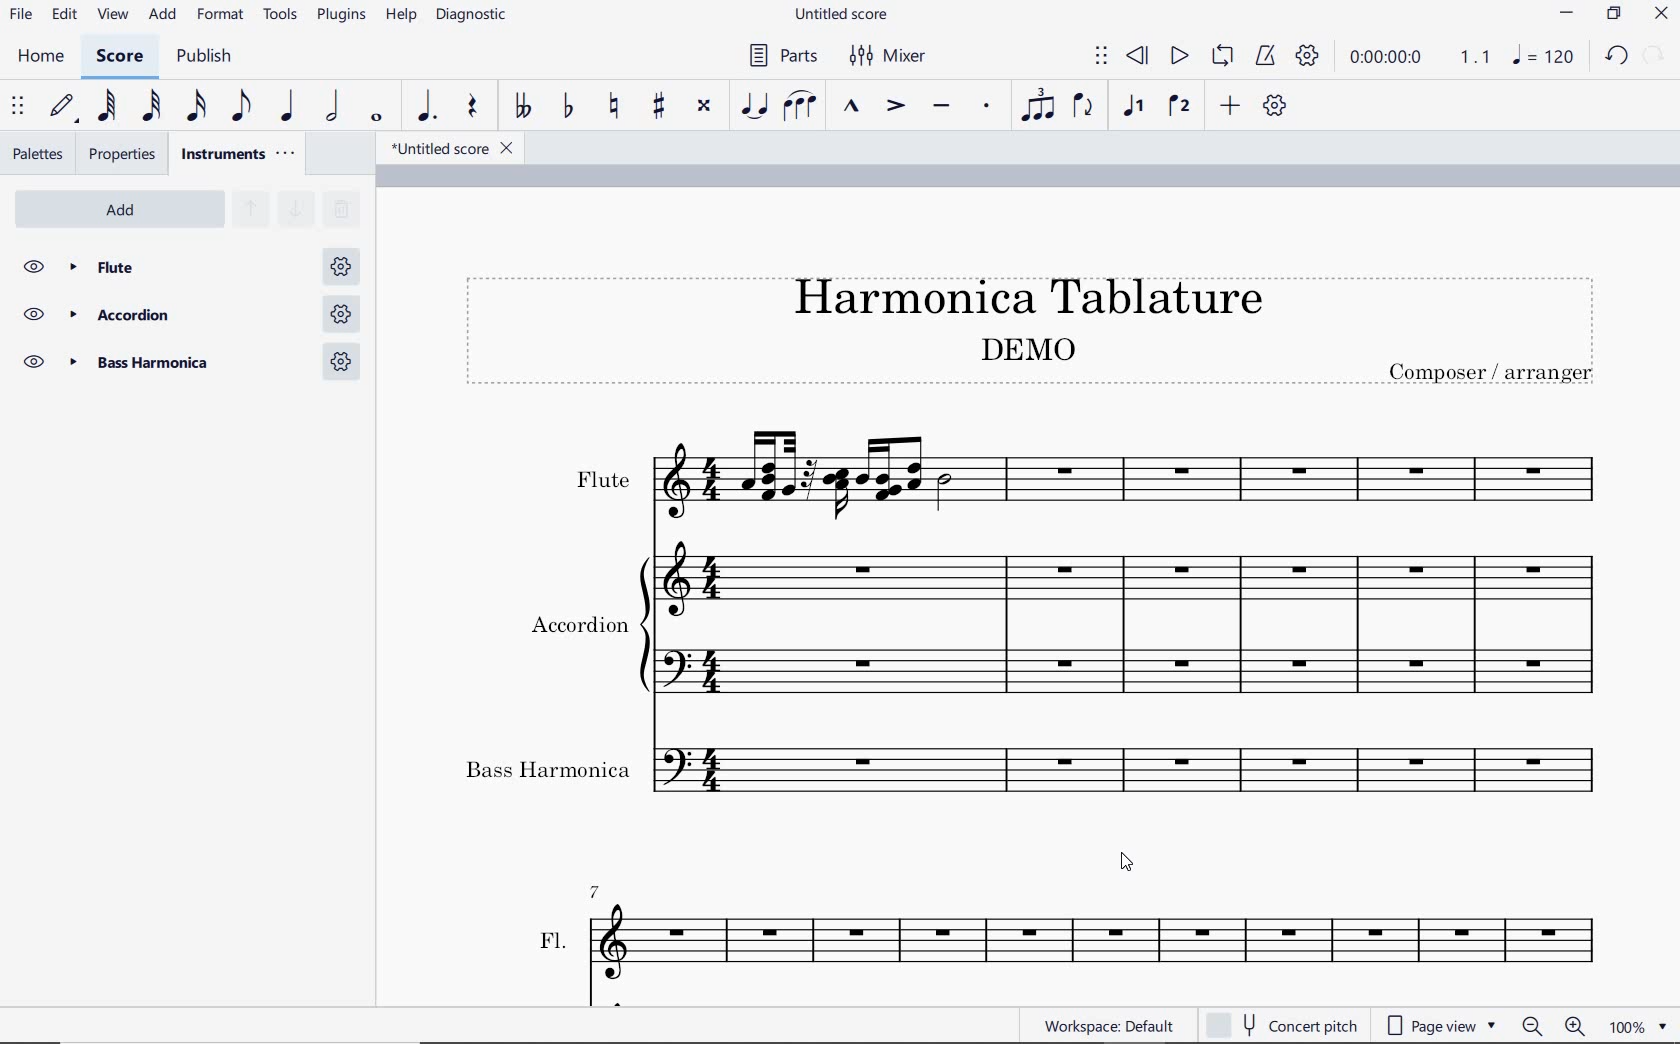 This screenshot has width=1680, height=1044. What do you see at coordinates (839, 16) in the screenshot?
I see `FILE NAME` at bounding box center [839, 16].